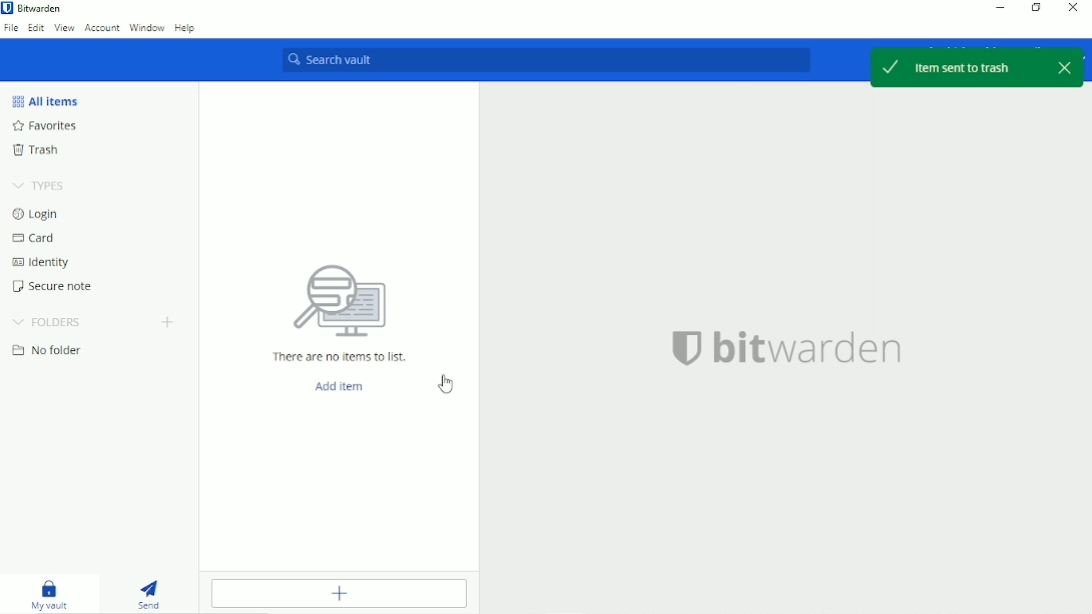  Describe the element at coordinates (152, 595) in the screenshot. I see `Send` at that location.